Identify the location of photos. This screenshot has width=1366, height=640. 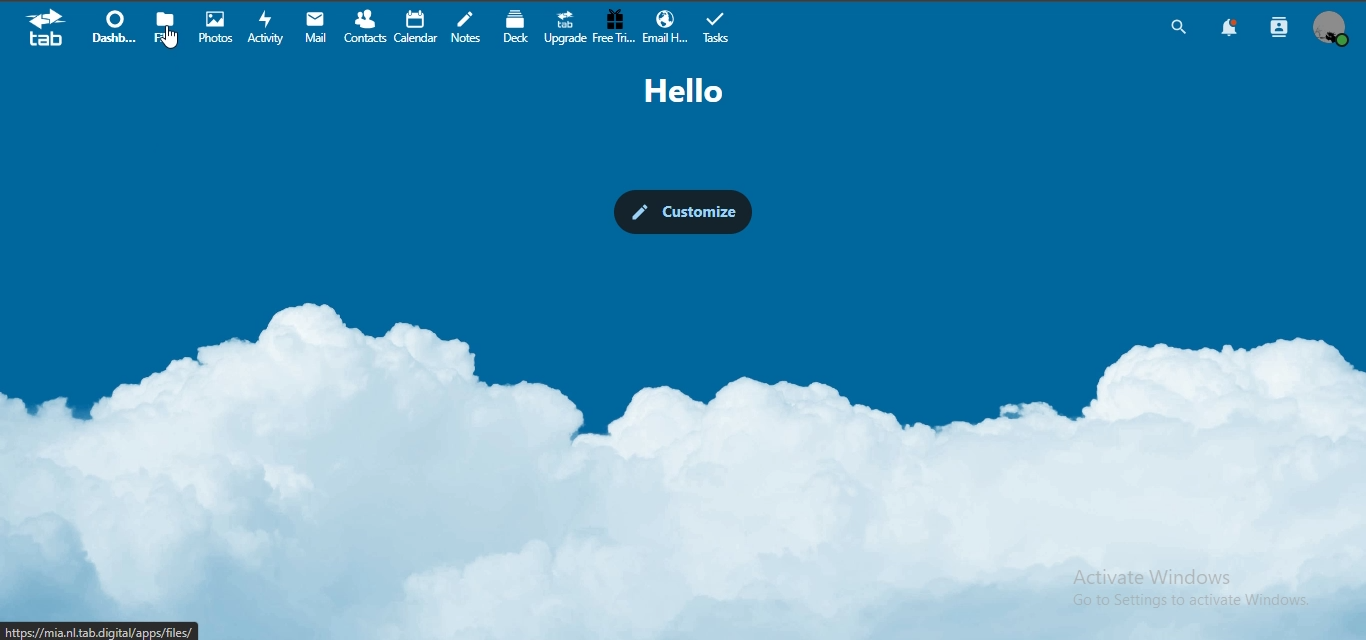
(215, 25).